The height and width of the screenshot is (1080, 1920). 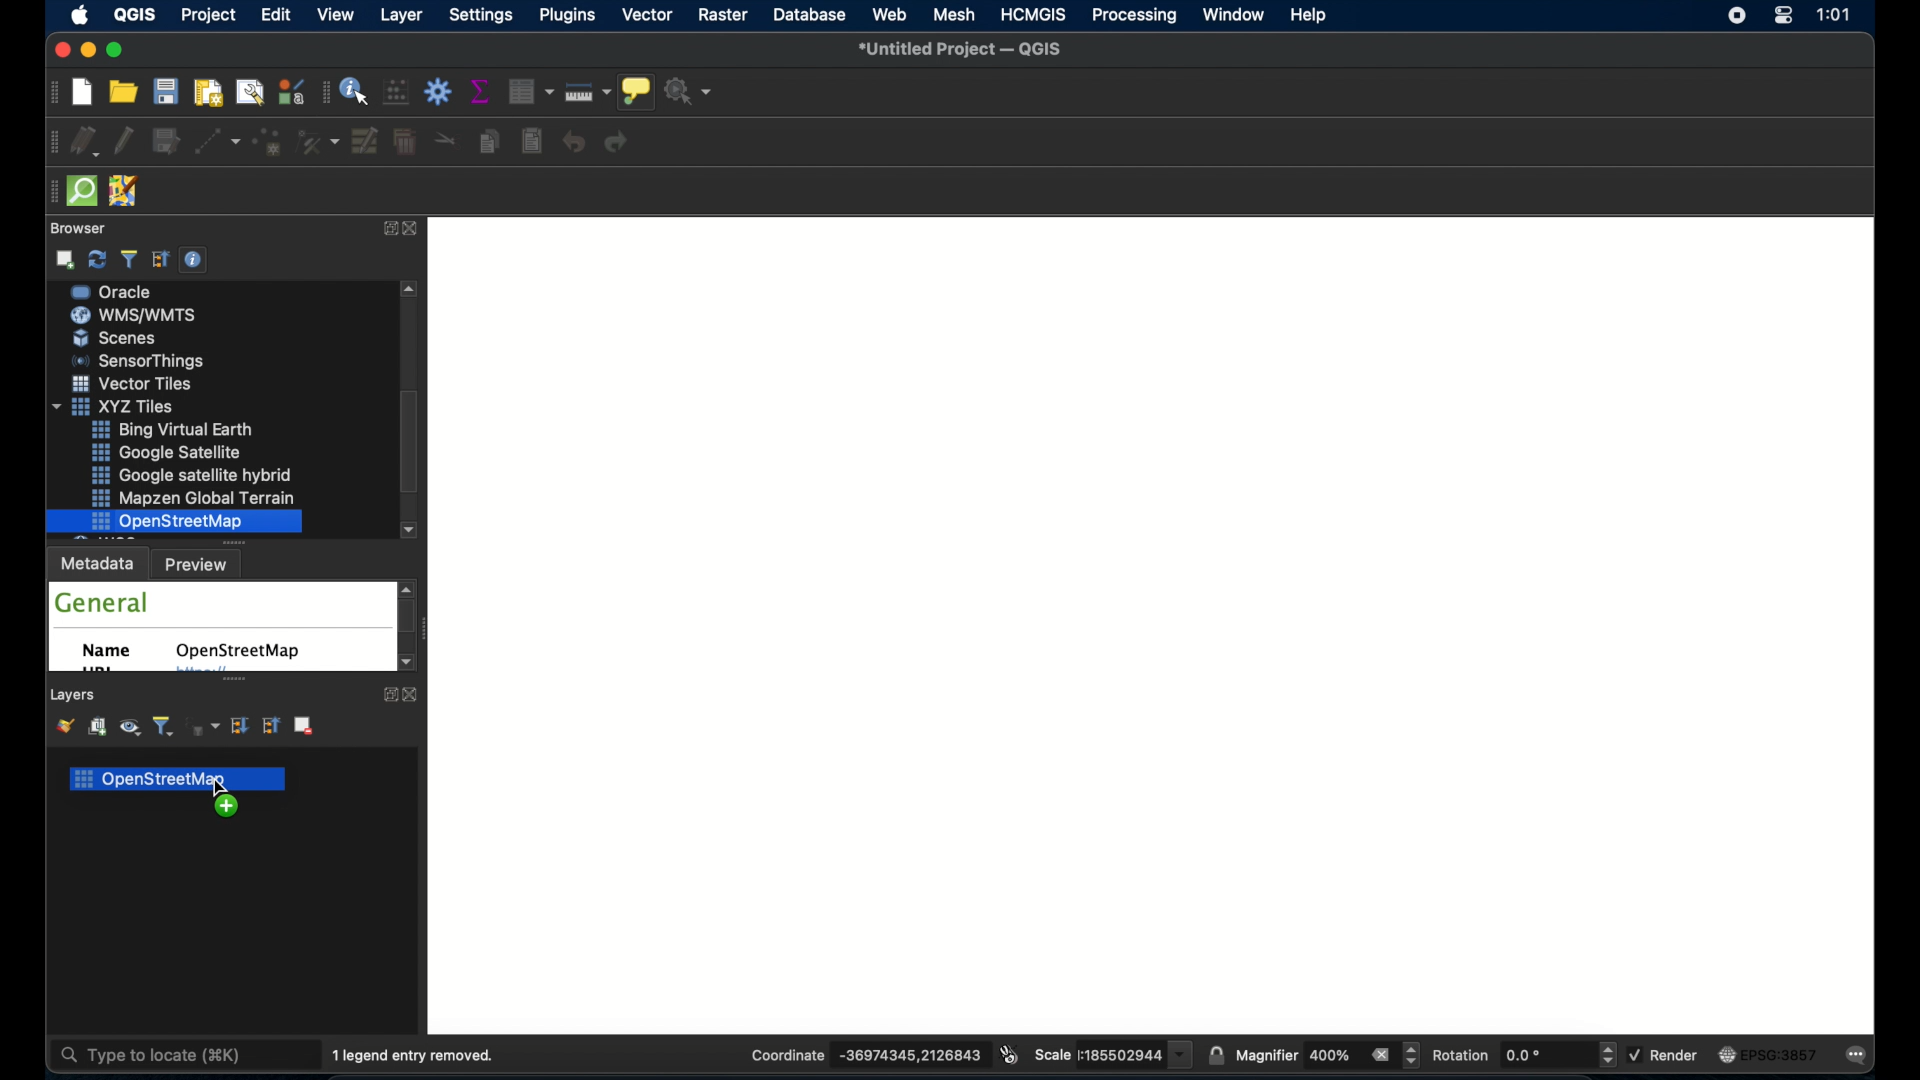 What do you see at coordinates (409, 665) in the screenshot?
I see `scroll down arrow` at bounding box center [409, 665].